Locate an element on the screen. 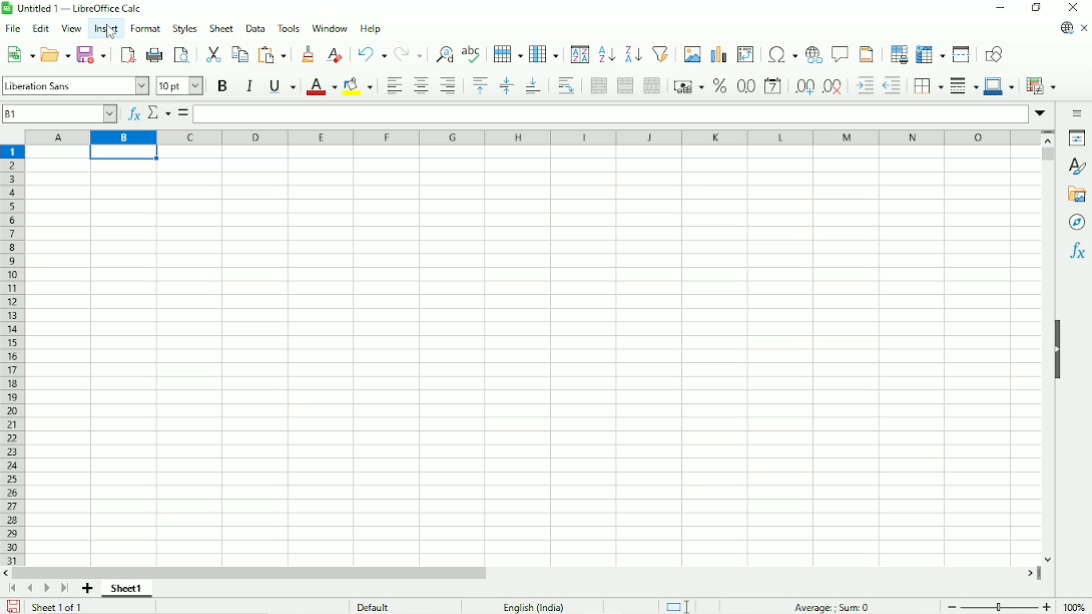  Scroll to first sheet is located at coordinates (13, 588).